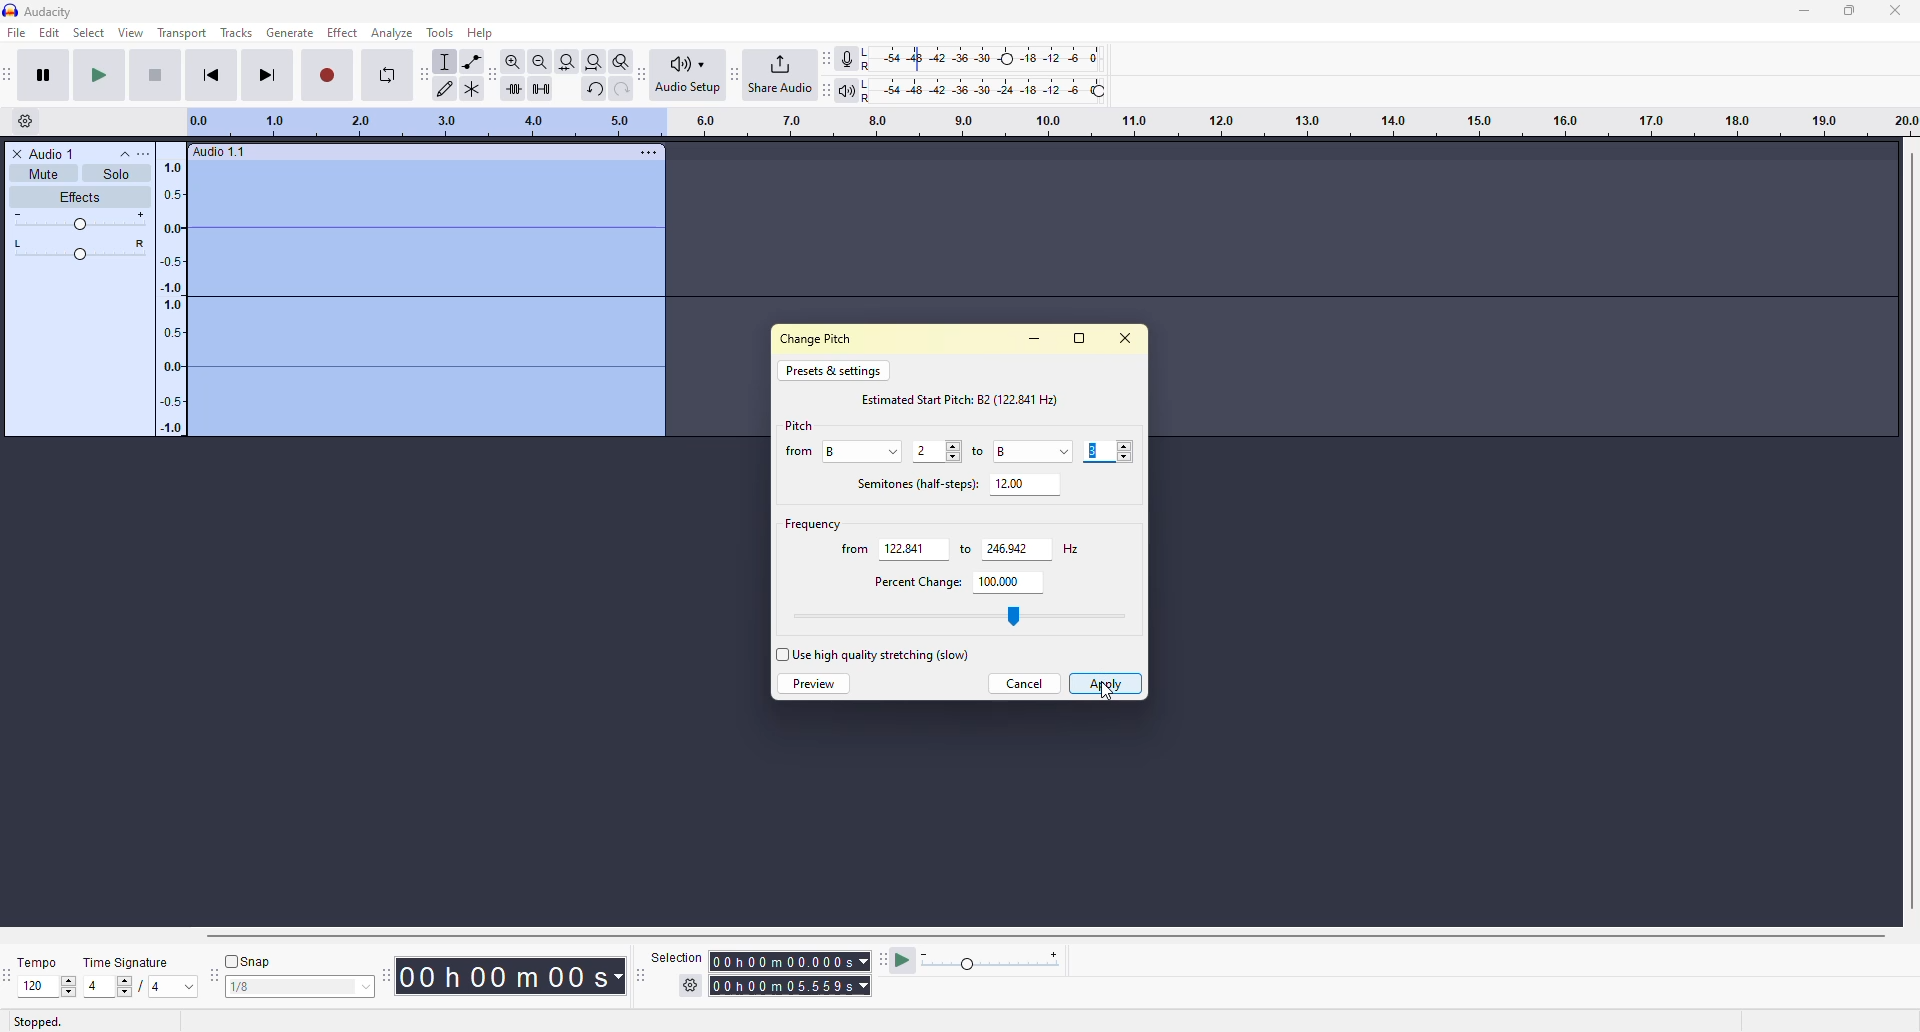 The image size is (1920, 1032). What do you see at coordinates (486, 34) in the screenshot?
I see `help` at bounding box center [486, 34].